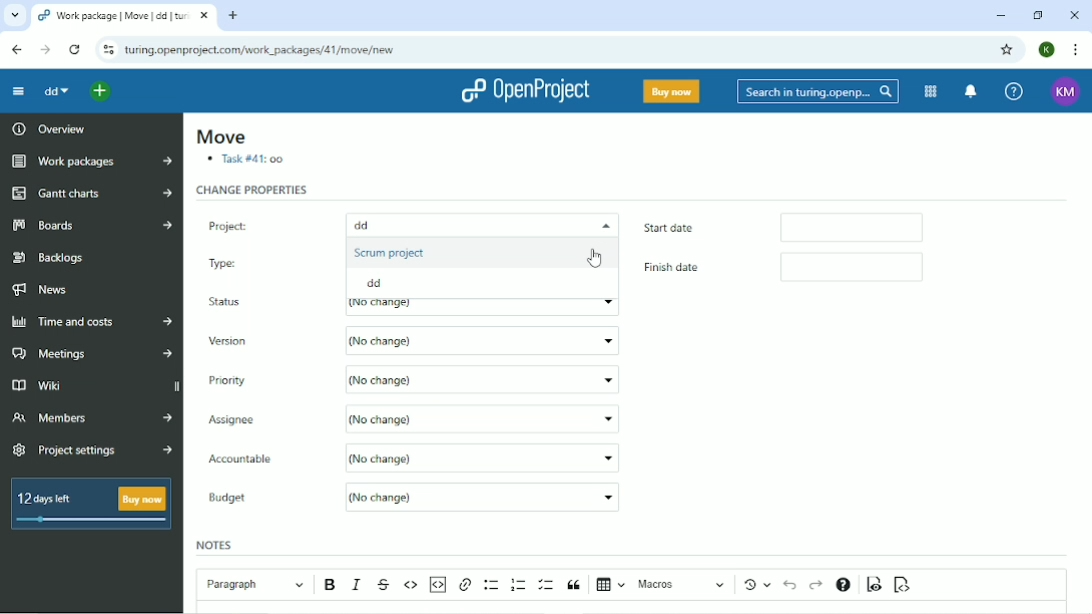 The image size is (1092, 614). Describe the element at coordinates (56, 91) in the screenshot. I see `dd` at that location.